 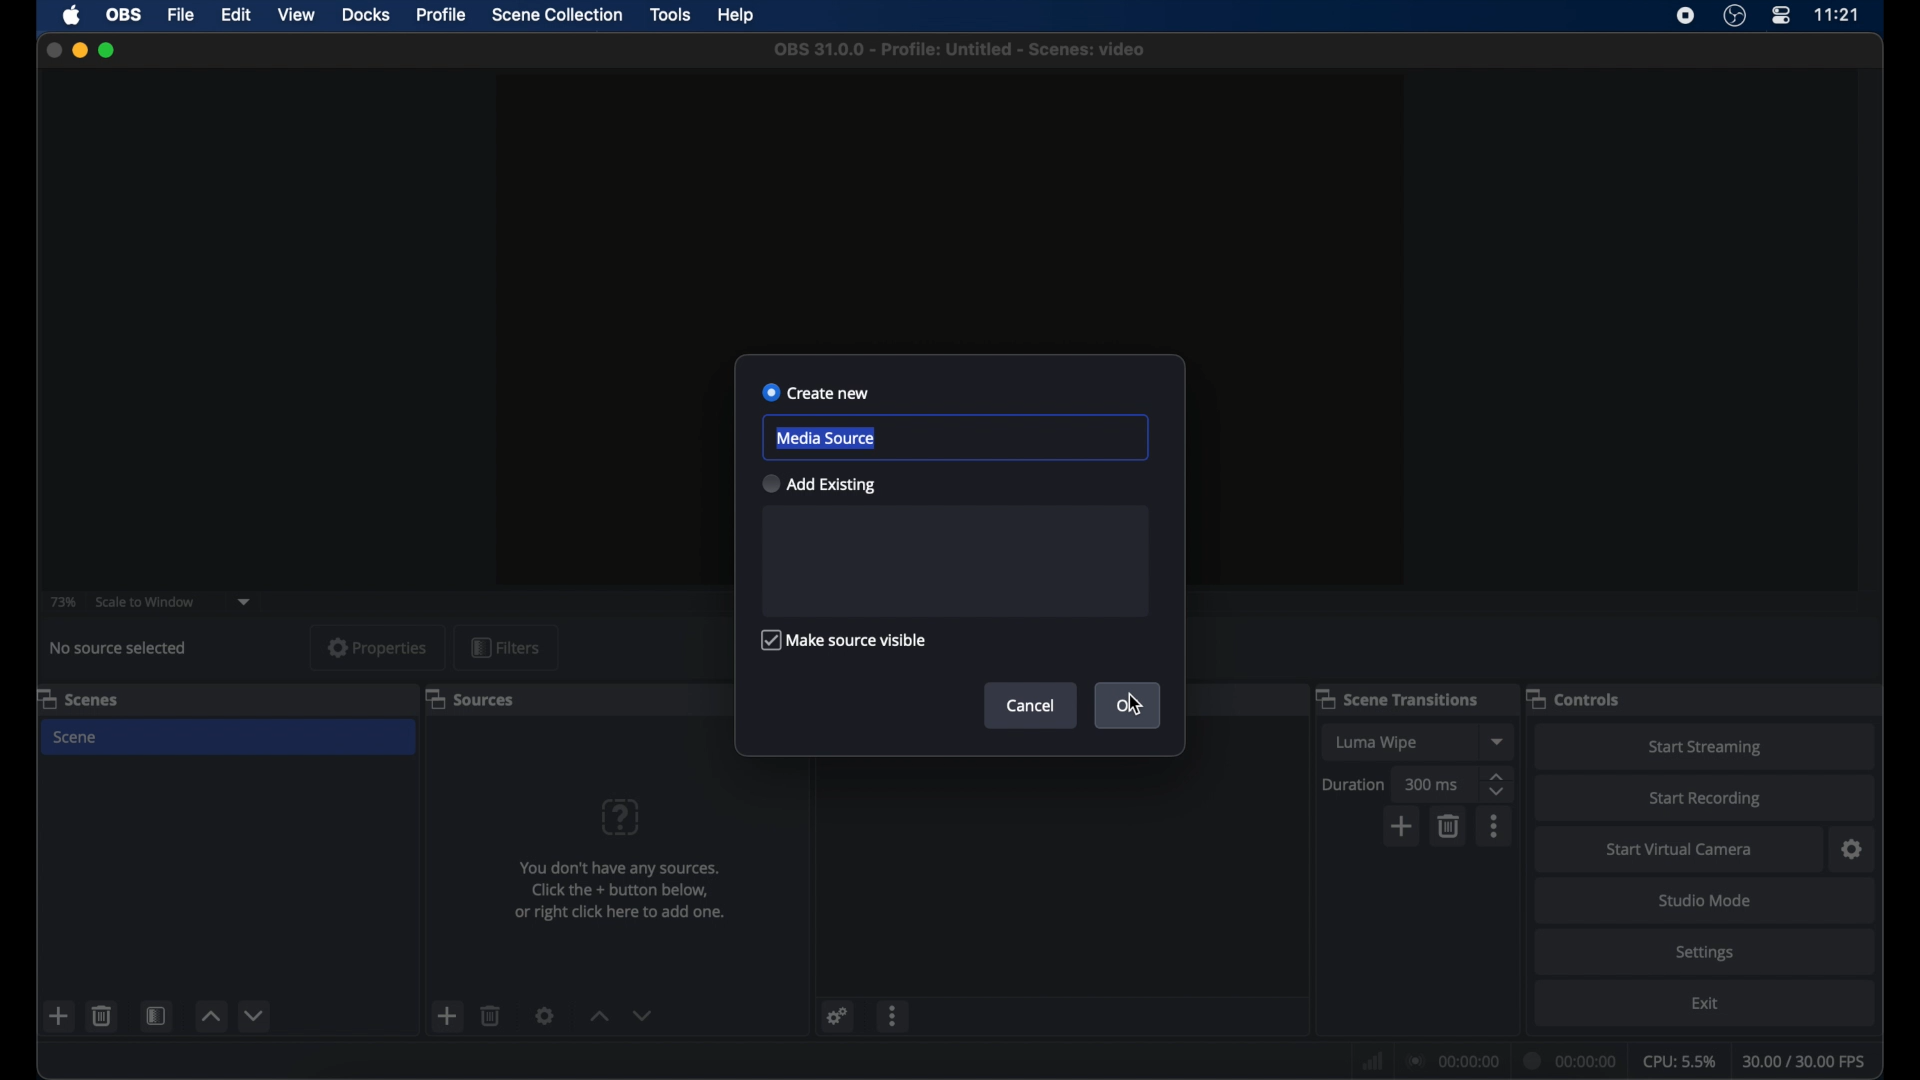 What do you see at coordinates (1031, 706) in the screenshot?
I see `cancel` at bounding box center [1031, 706].